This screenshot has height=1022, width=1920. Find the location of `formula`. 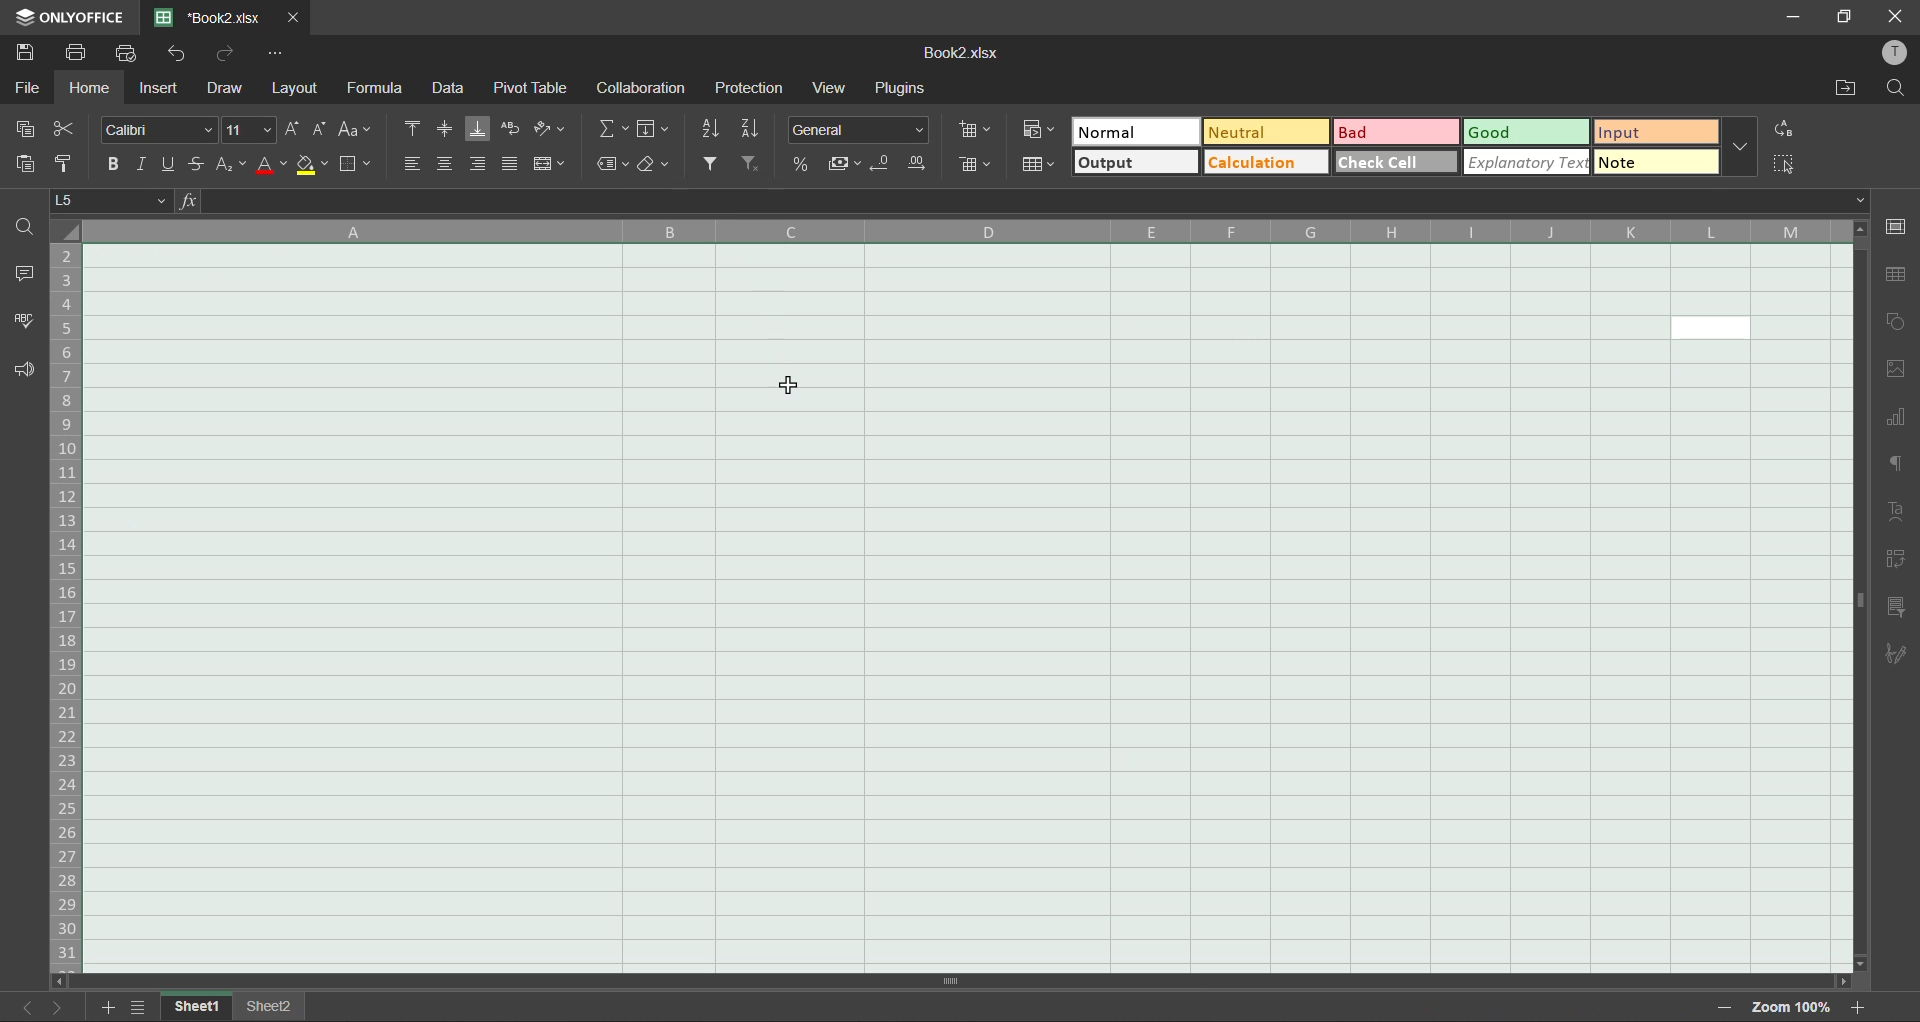

formula is located at coordinates (378, 89).